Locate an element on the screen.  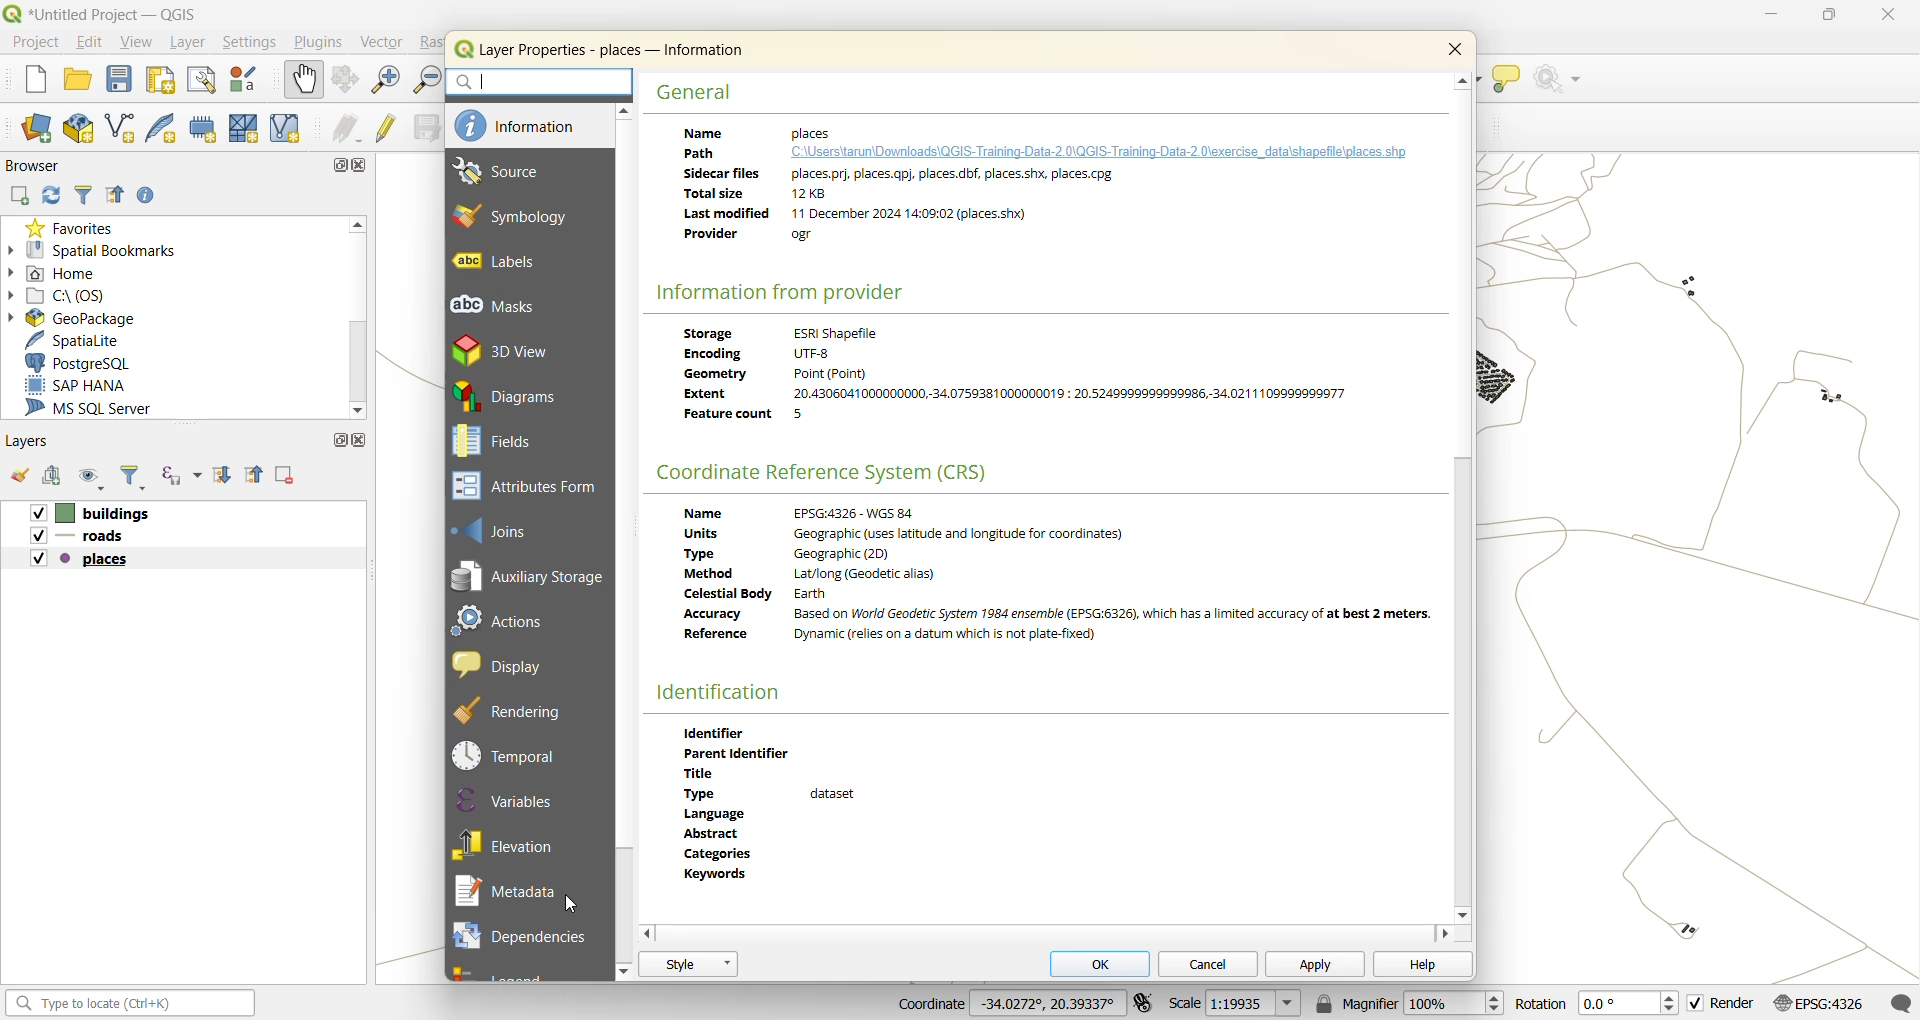
ms sql server is located at coordinates (100, 408).